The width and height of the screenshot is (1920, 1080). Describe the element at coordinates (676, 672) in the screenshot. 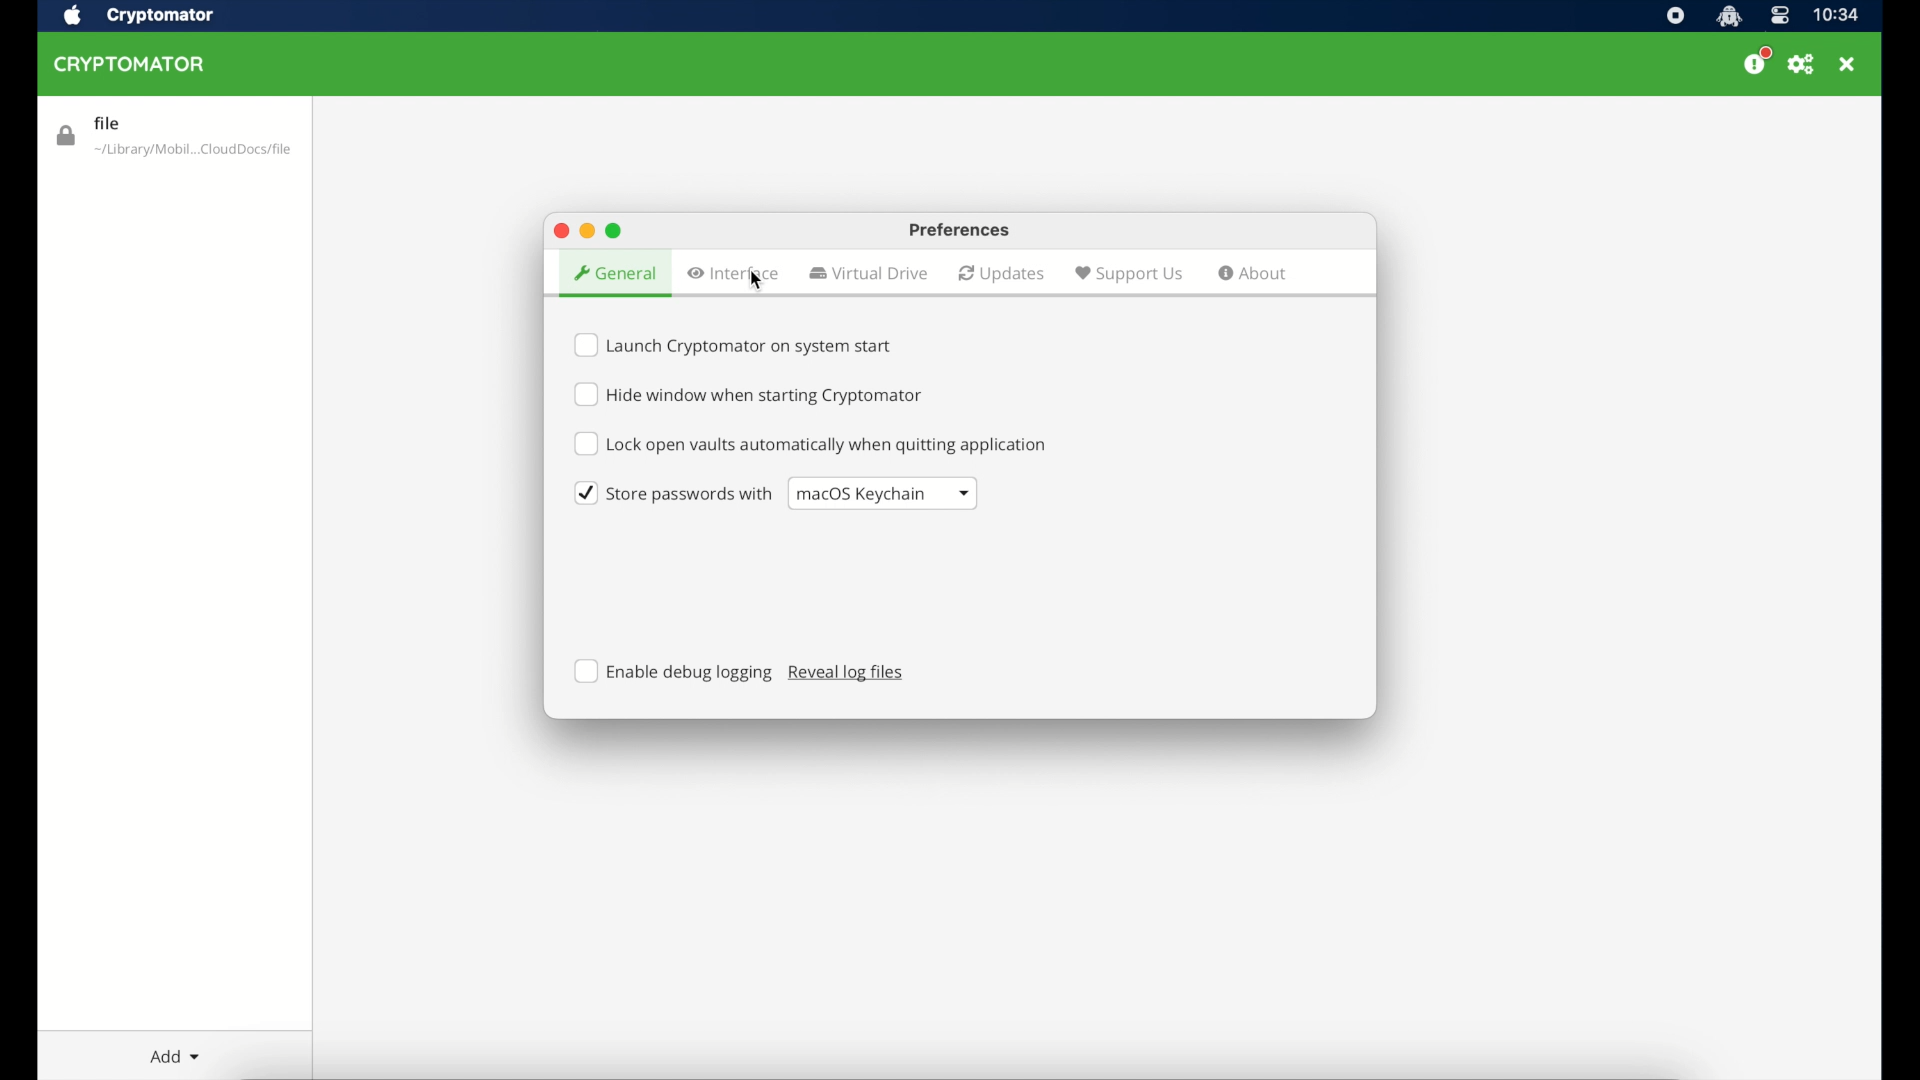

I see `enable debug logging` at that location.